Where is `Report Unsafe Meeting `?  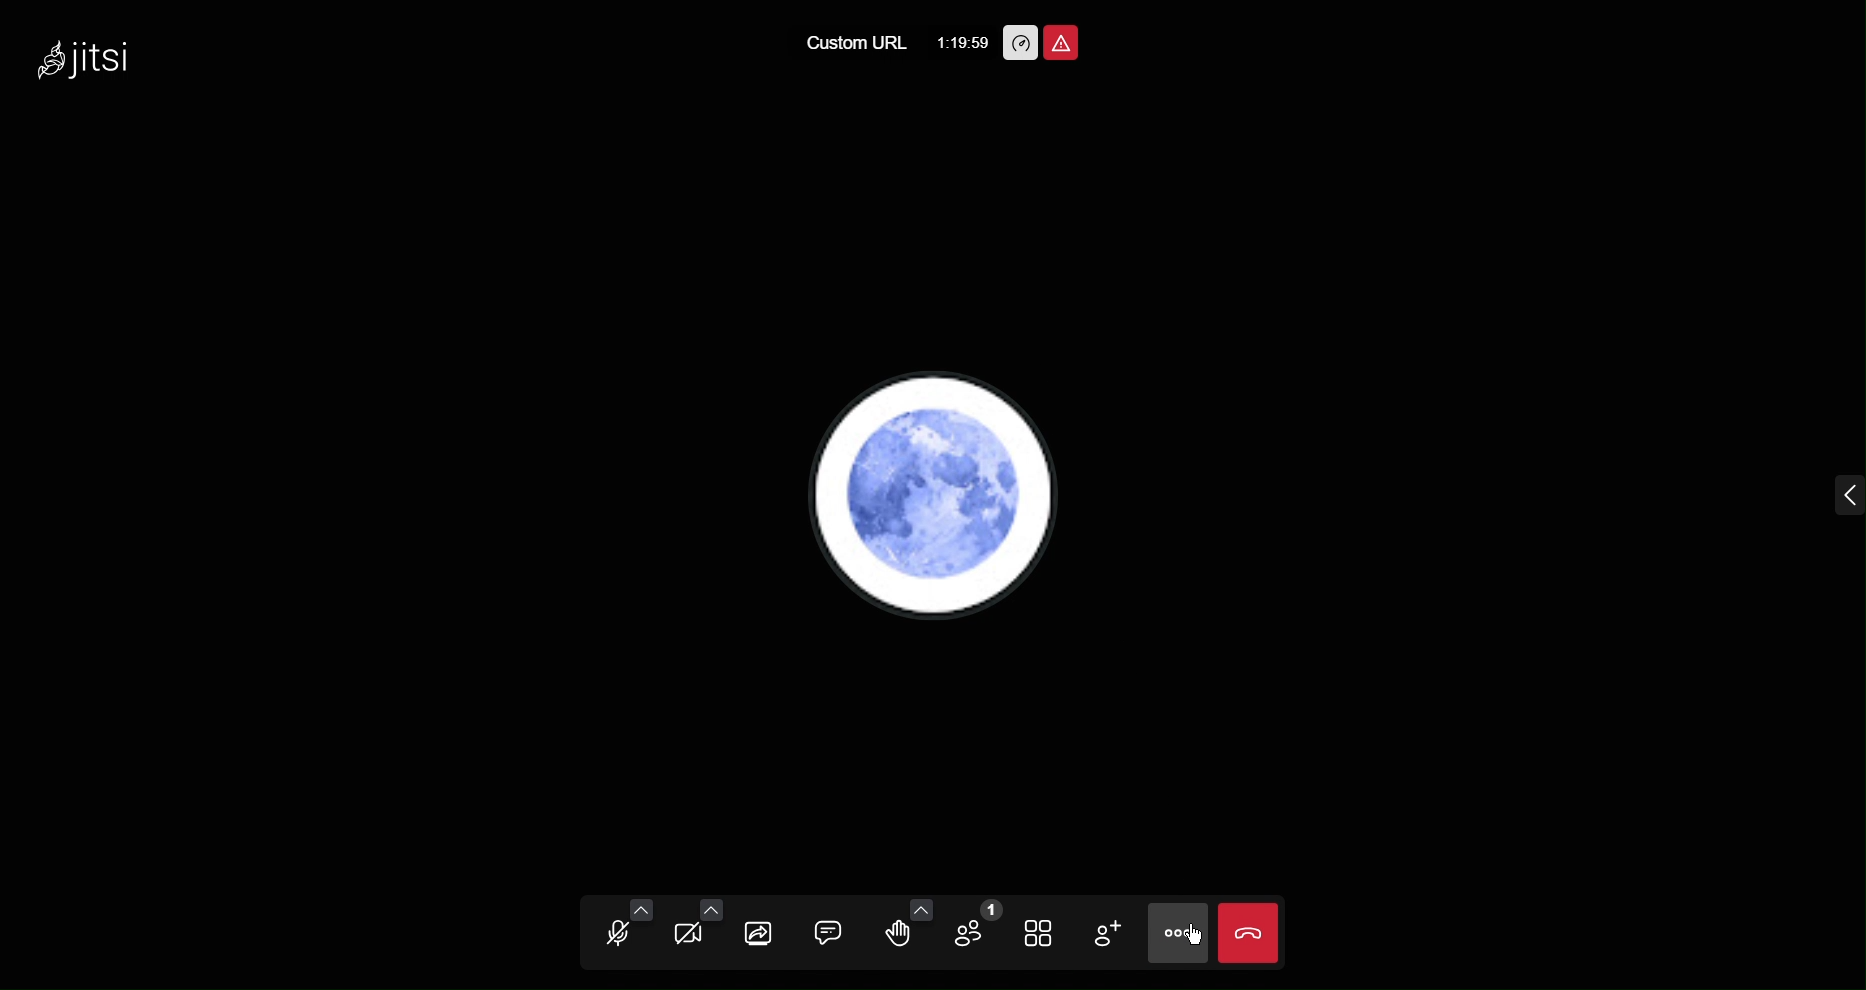 Report Unsafe Meeting  is located at coordinates (1062, 42).